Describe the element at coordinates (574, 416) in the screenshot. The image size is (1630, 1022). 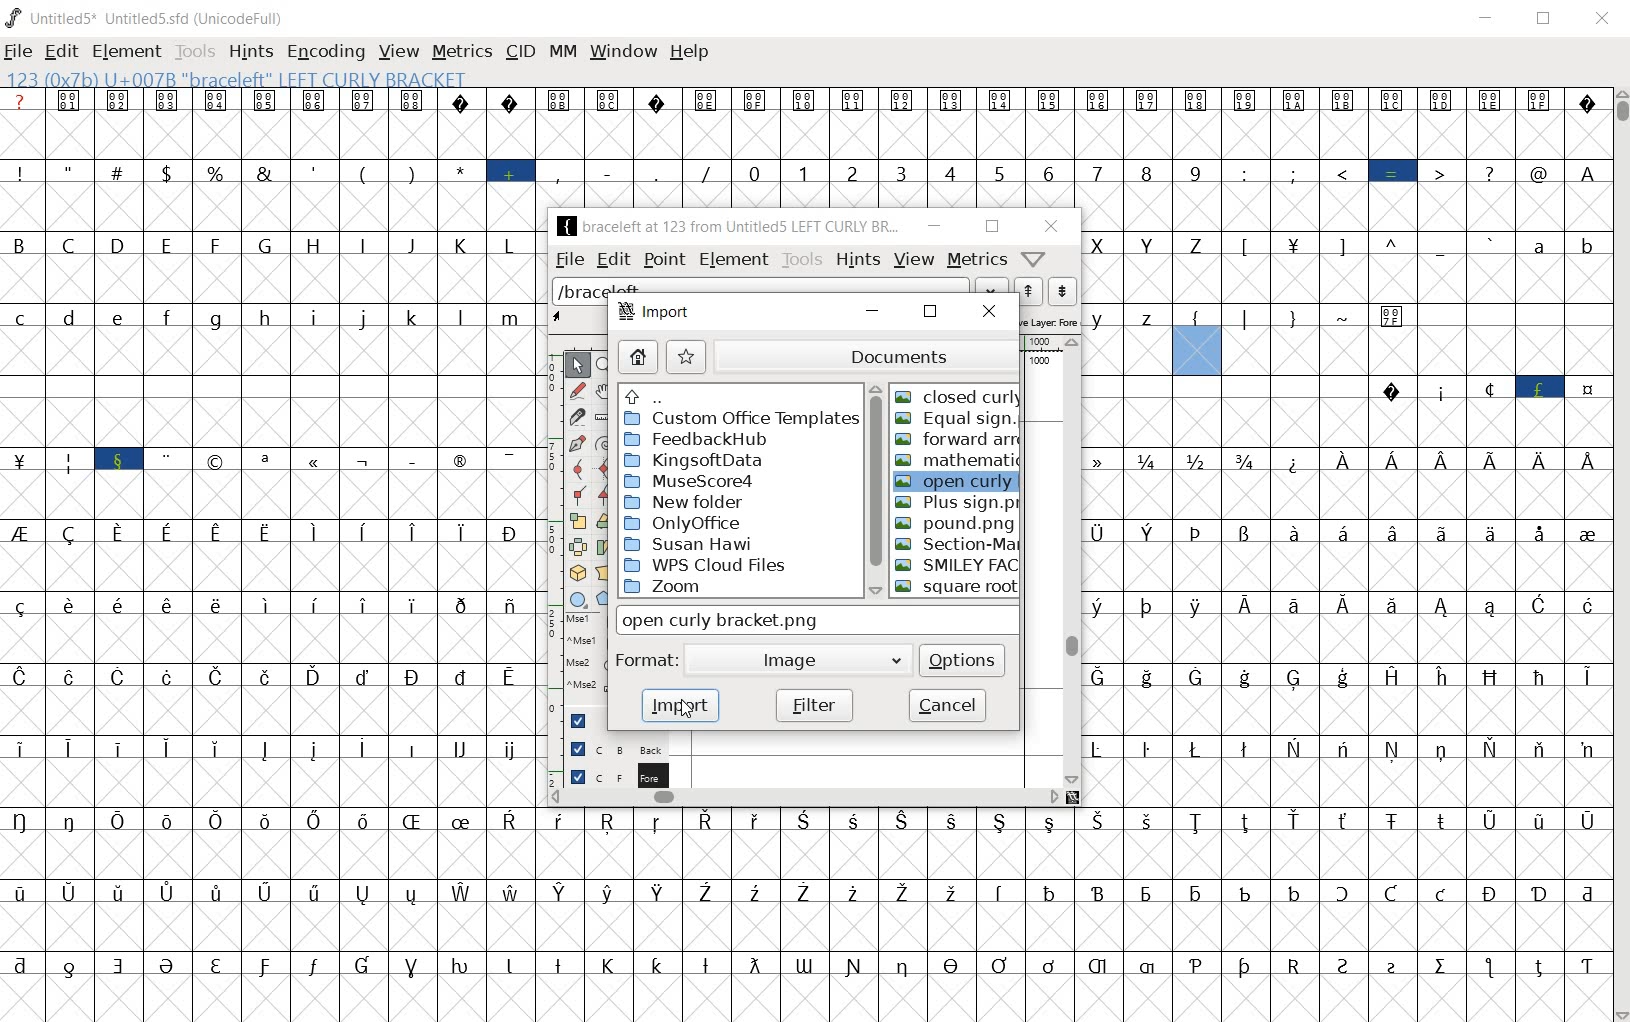
I see `cut splines in two` at that location.